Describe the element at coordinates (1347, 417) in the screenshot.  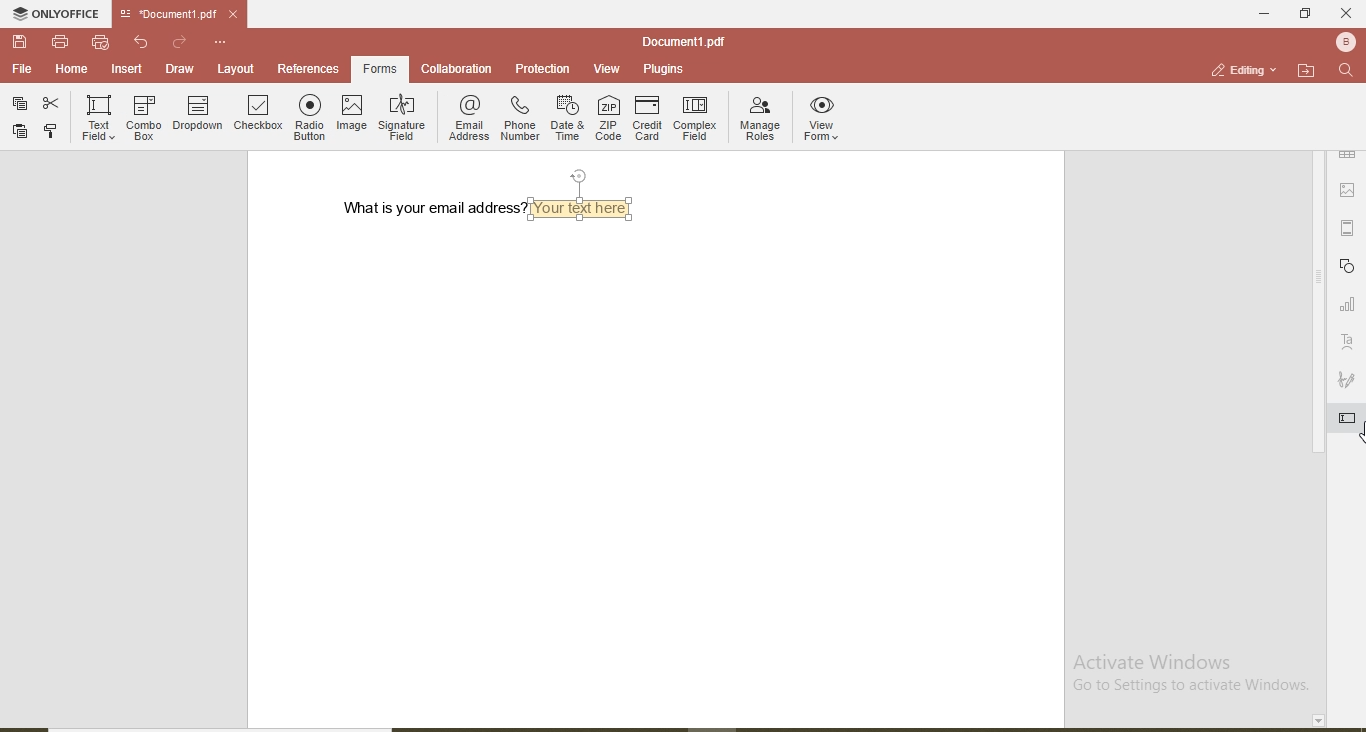
I see `highlighted` at that location.